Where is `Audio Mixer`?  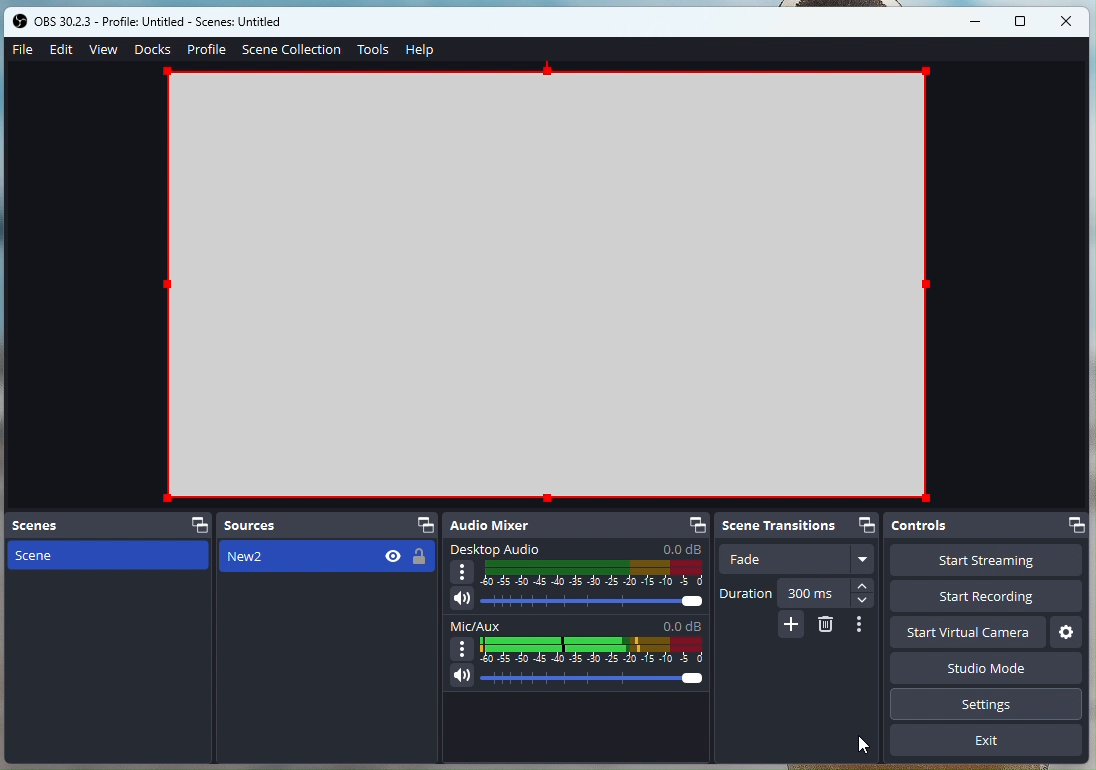 Audio Mixer is located at coordinates (504, 524).